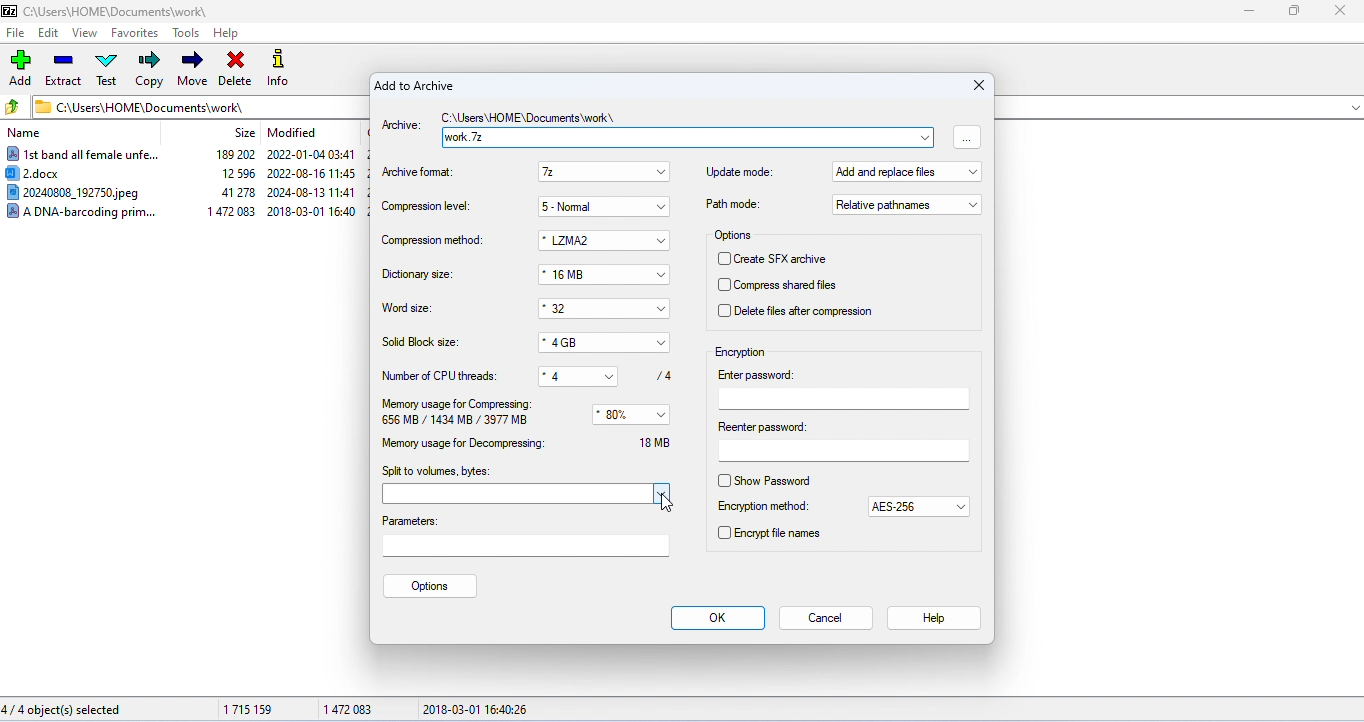  I want to click on C:\Users\HOME\Documents work \, so click(531, 119).